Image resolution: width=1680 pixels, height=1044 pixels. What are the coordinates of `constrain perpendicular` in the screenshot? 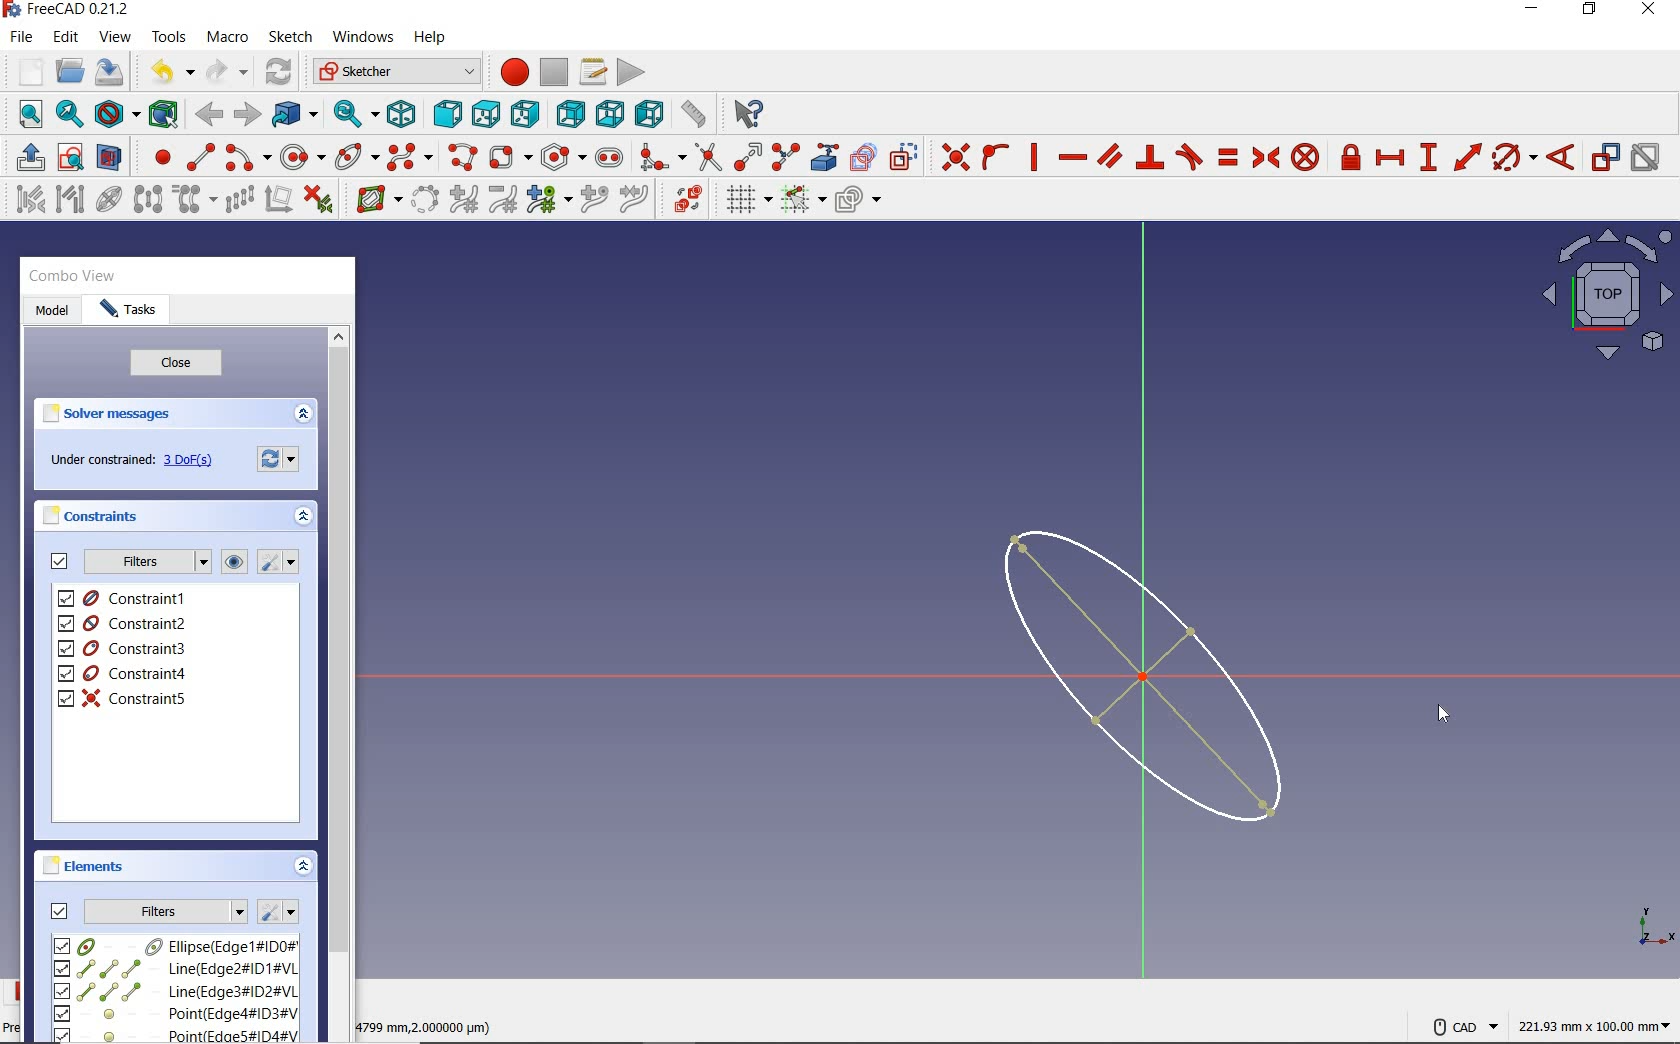 It's located at (1151, 157).